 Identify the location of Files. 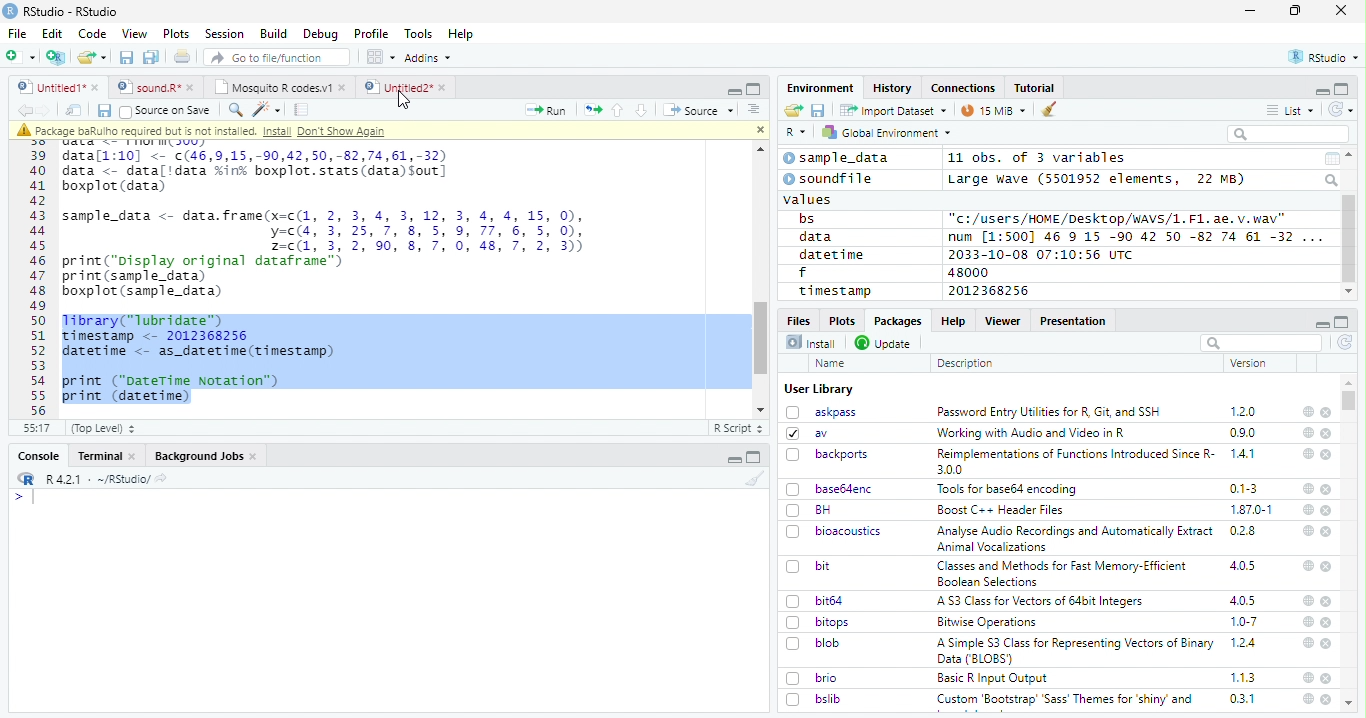
(800, 319).